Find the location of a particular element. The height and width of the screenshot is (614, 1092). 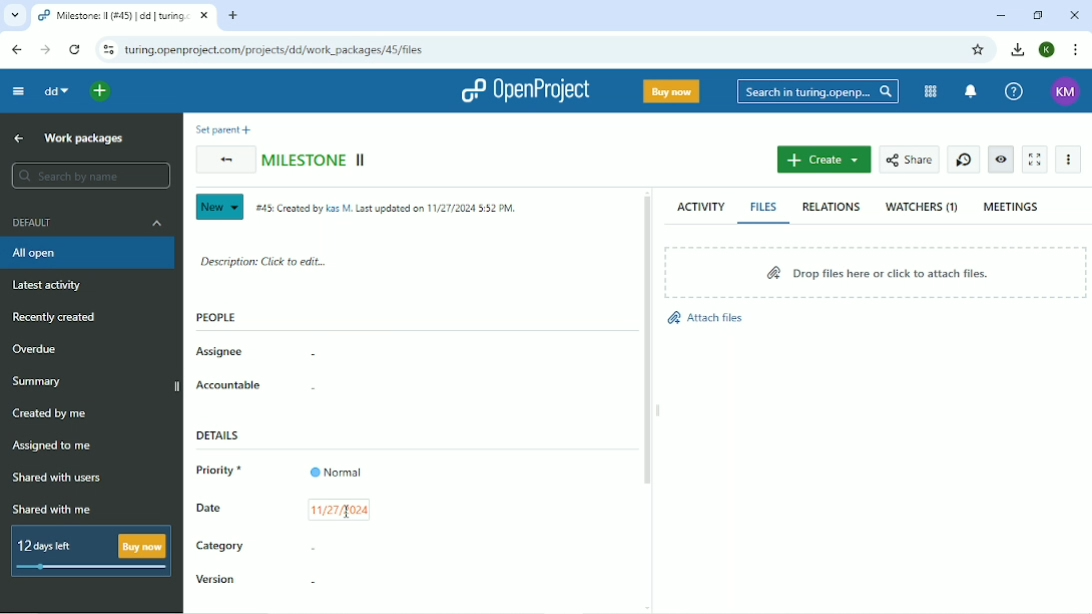

Normal is located at coordinates (336, 471).